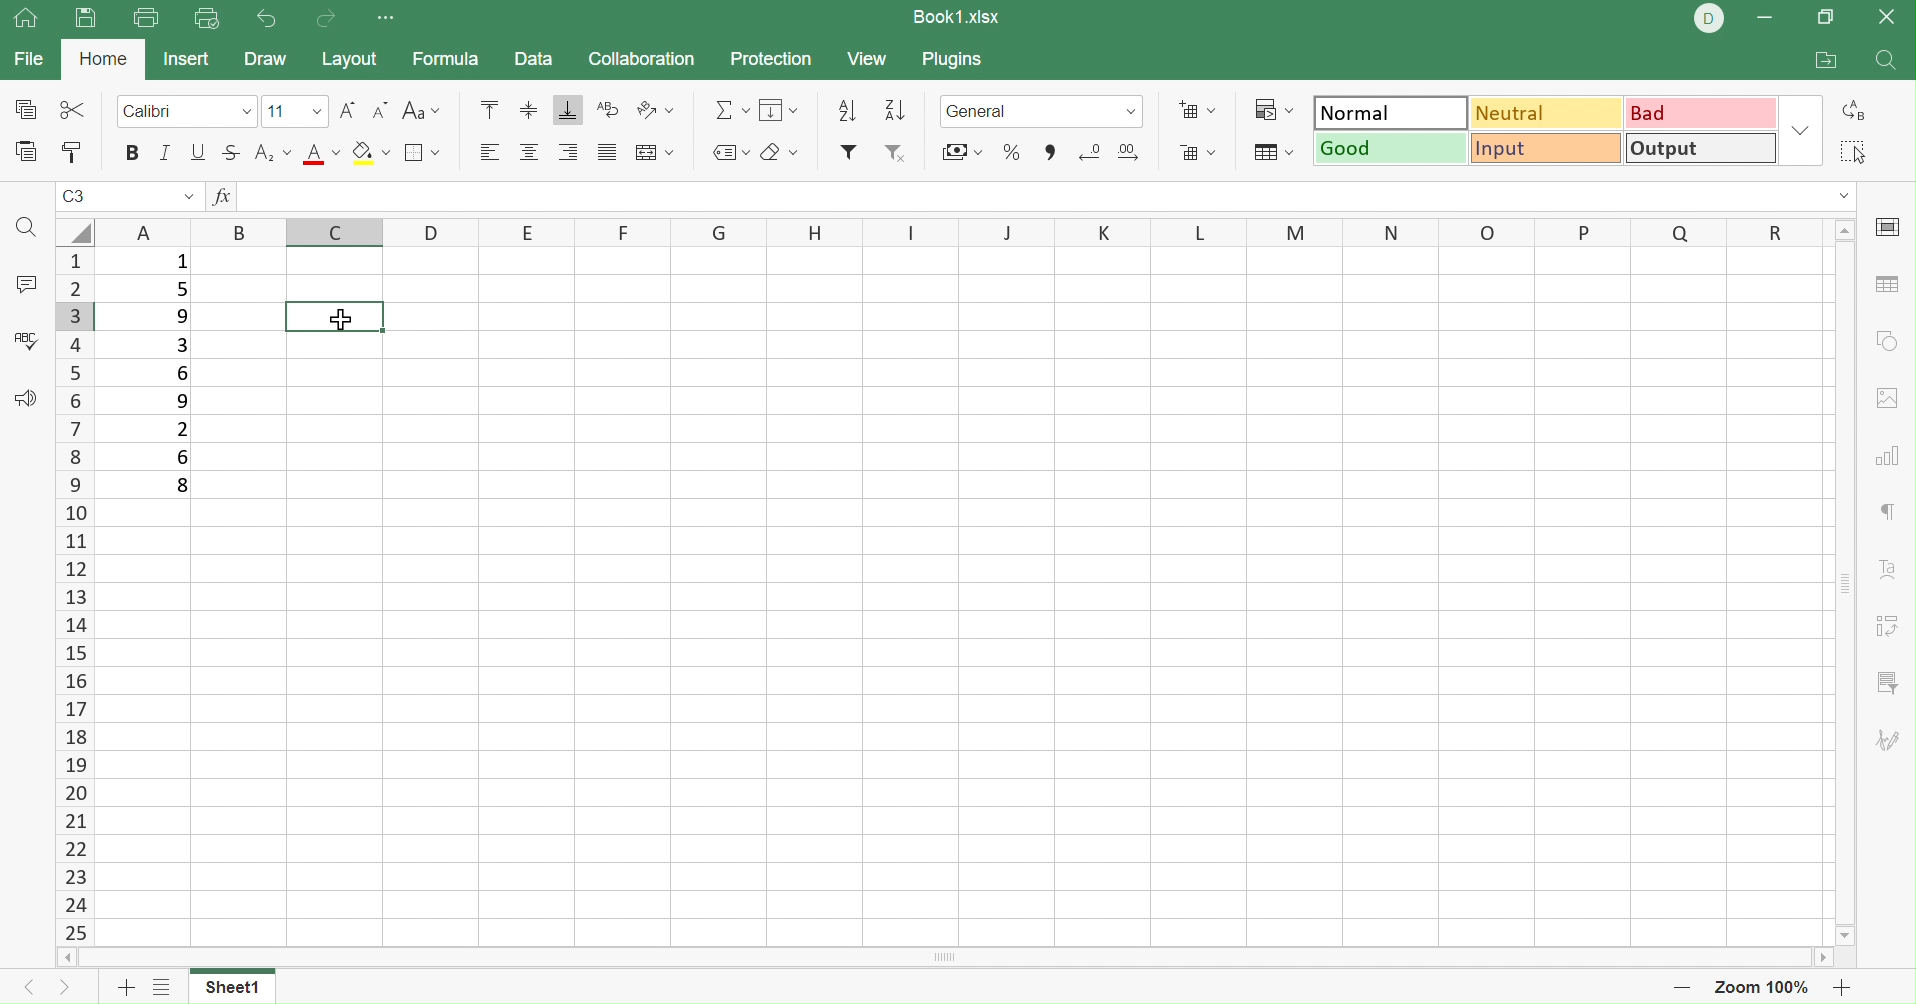 Image resolution: width=1916 pixels, height=1004 pixels. Describe the element at coordinates (606, 108) in the screenshot. I see `Wrap text` at that location.